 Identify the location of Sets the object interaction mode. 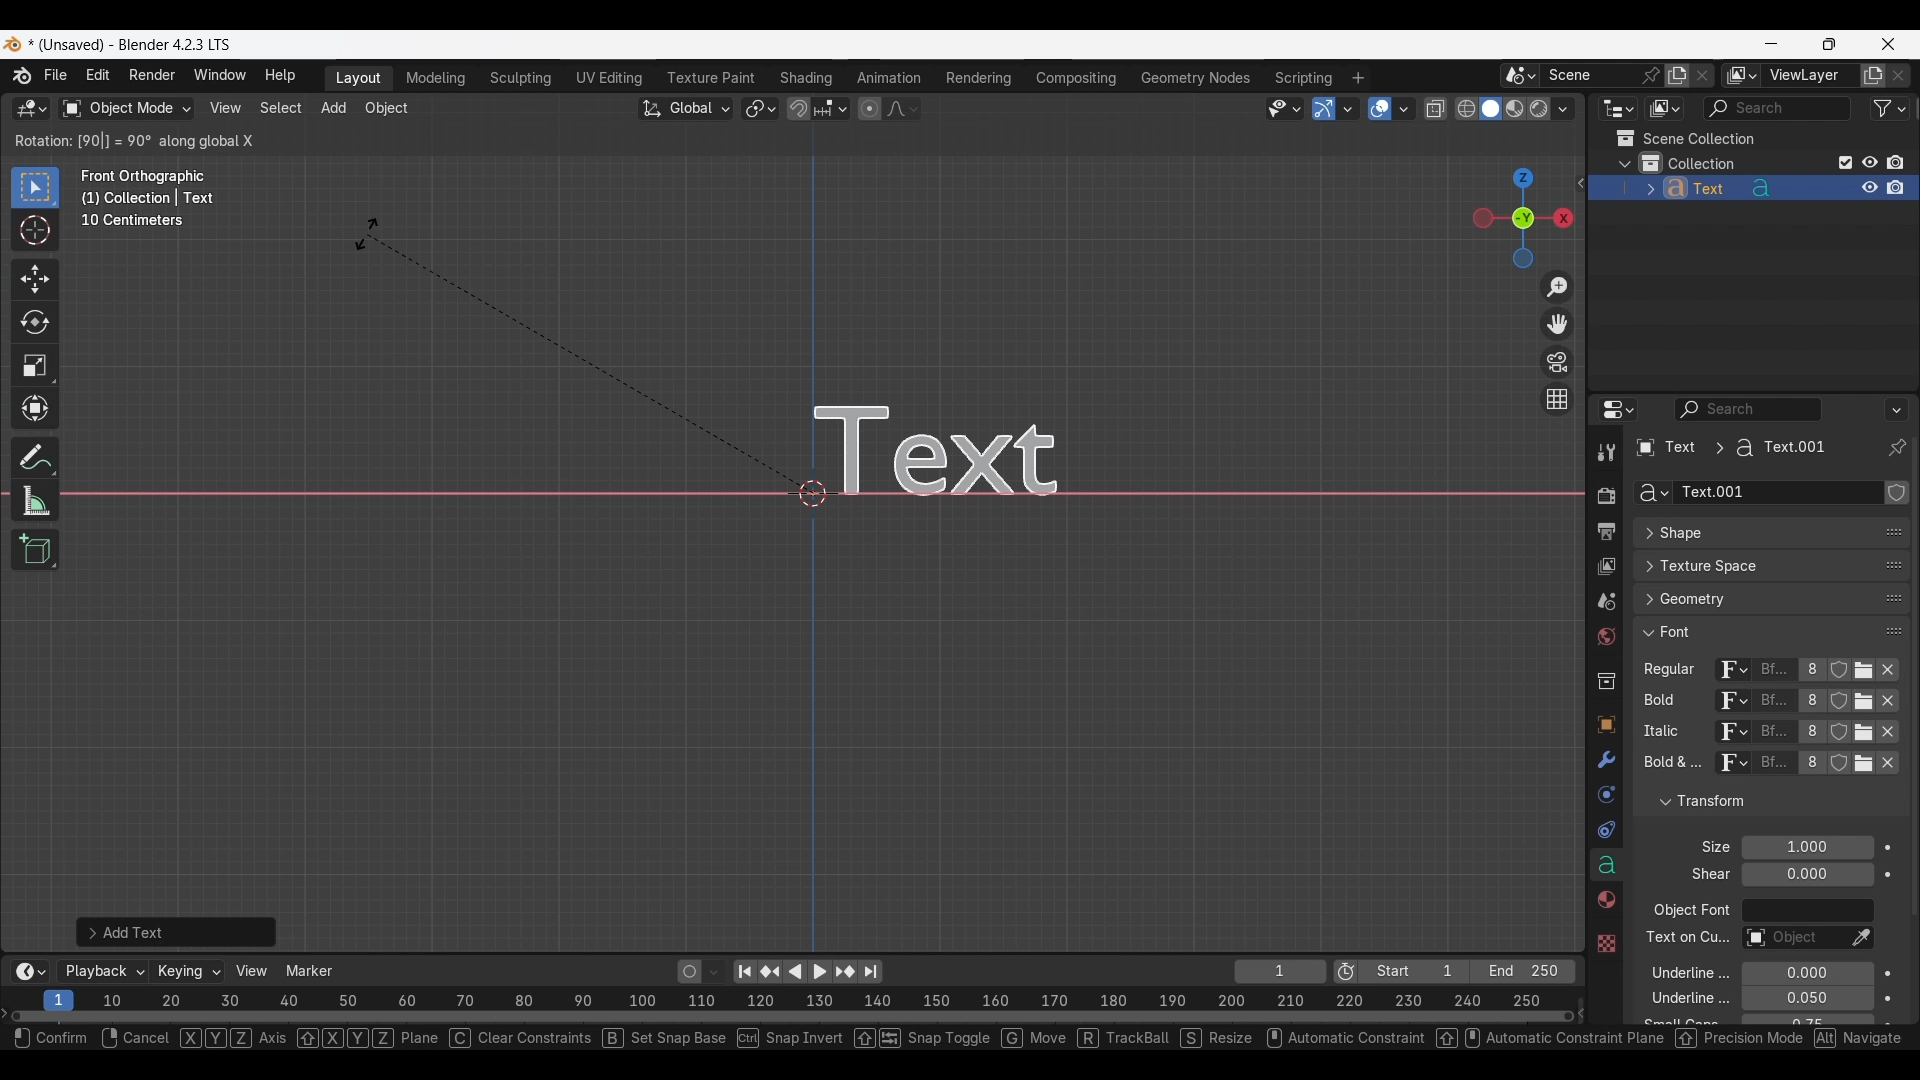
(126, 109).